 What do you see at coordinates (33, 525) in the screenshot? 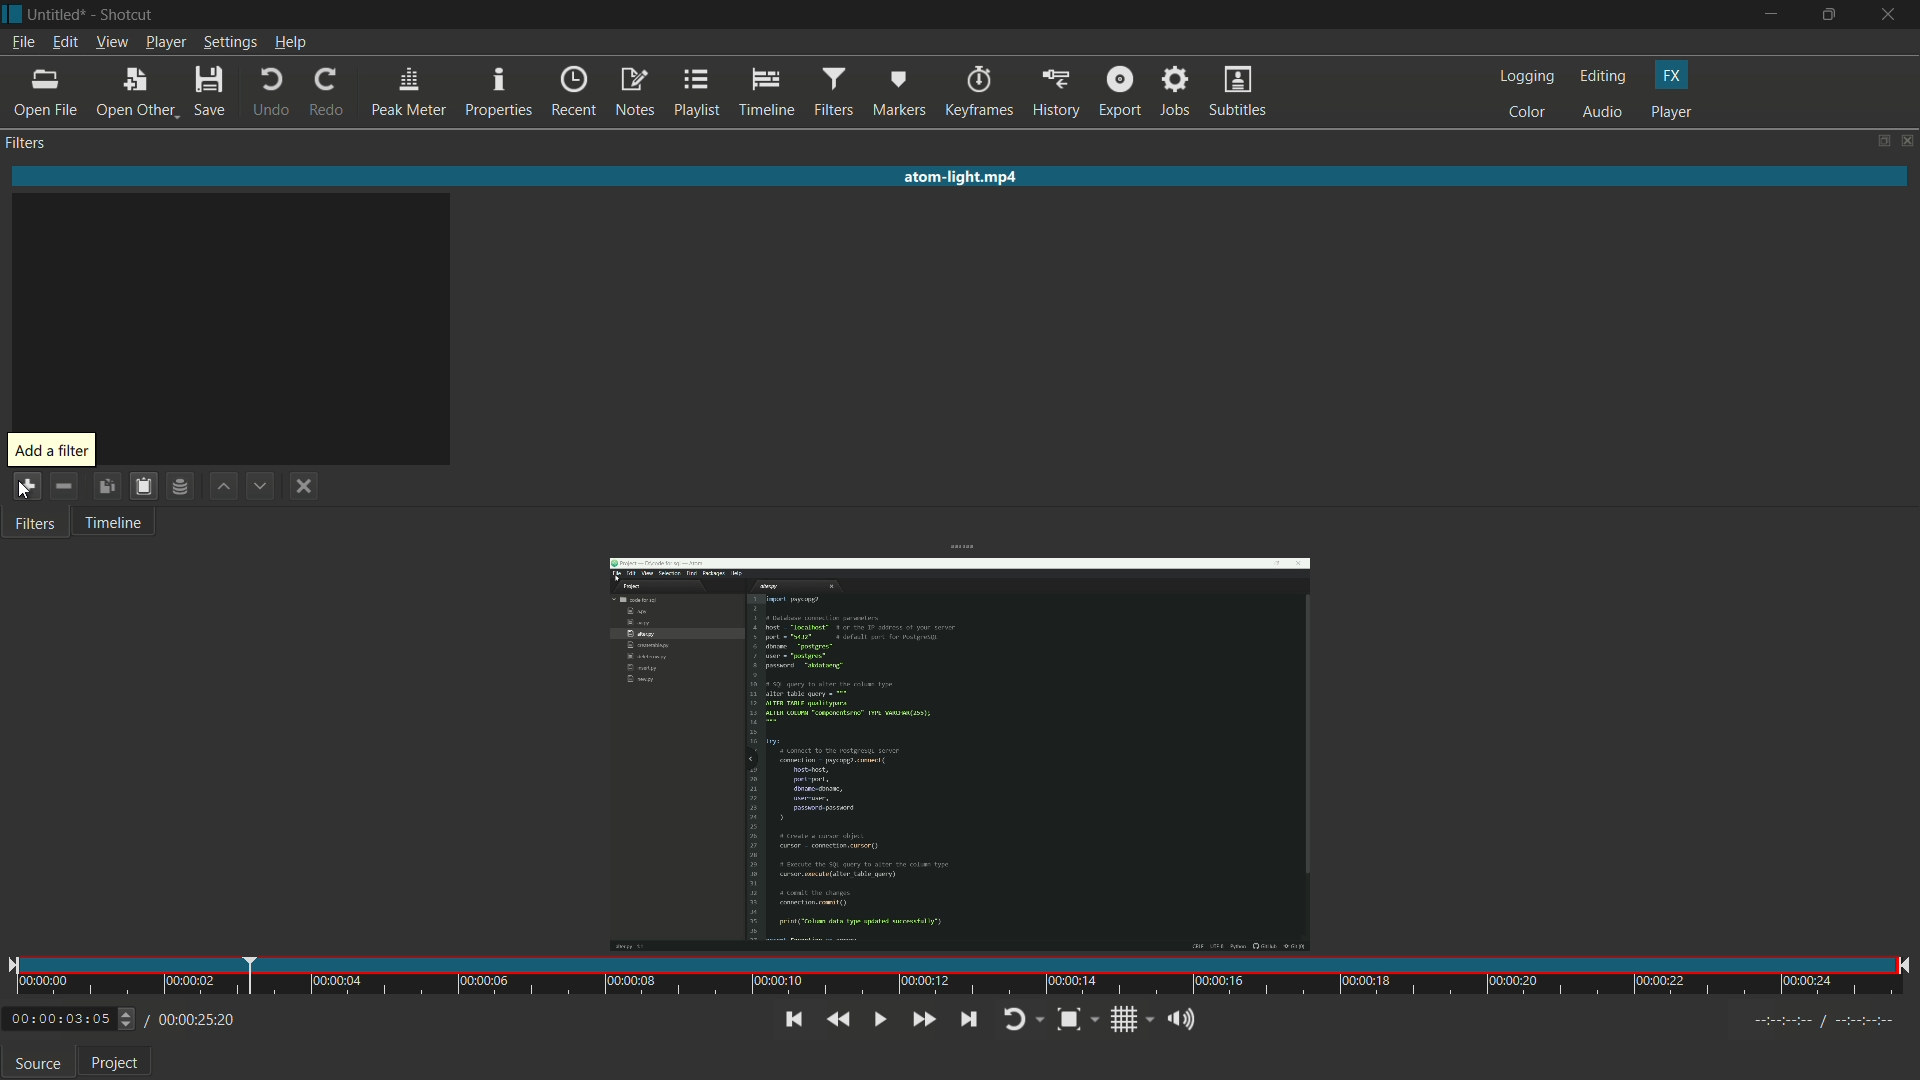
I see `filters` at bounding box center [33, 525].